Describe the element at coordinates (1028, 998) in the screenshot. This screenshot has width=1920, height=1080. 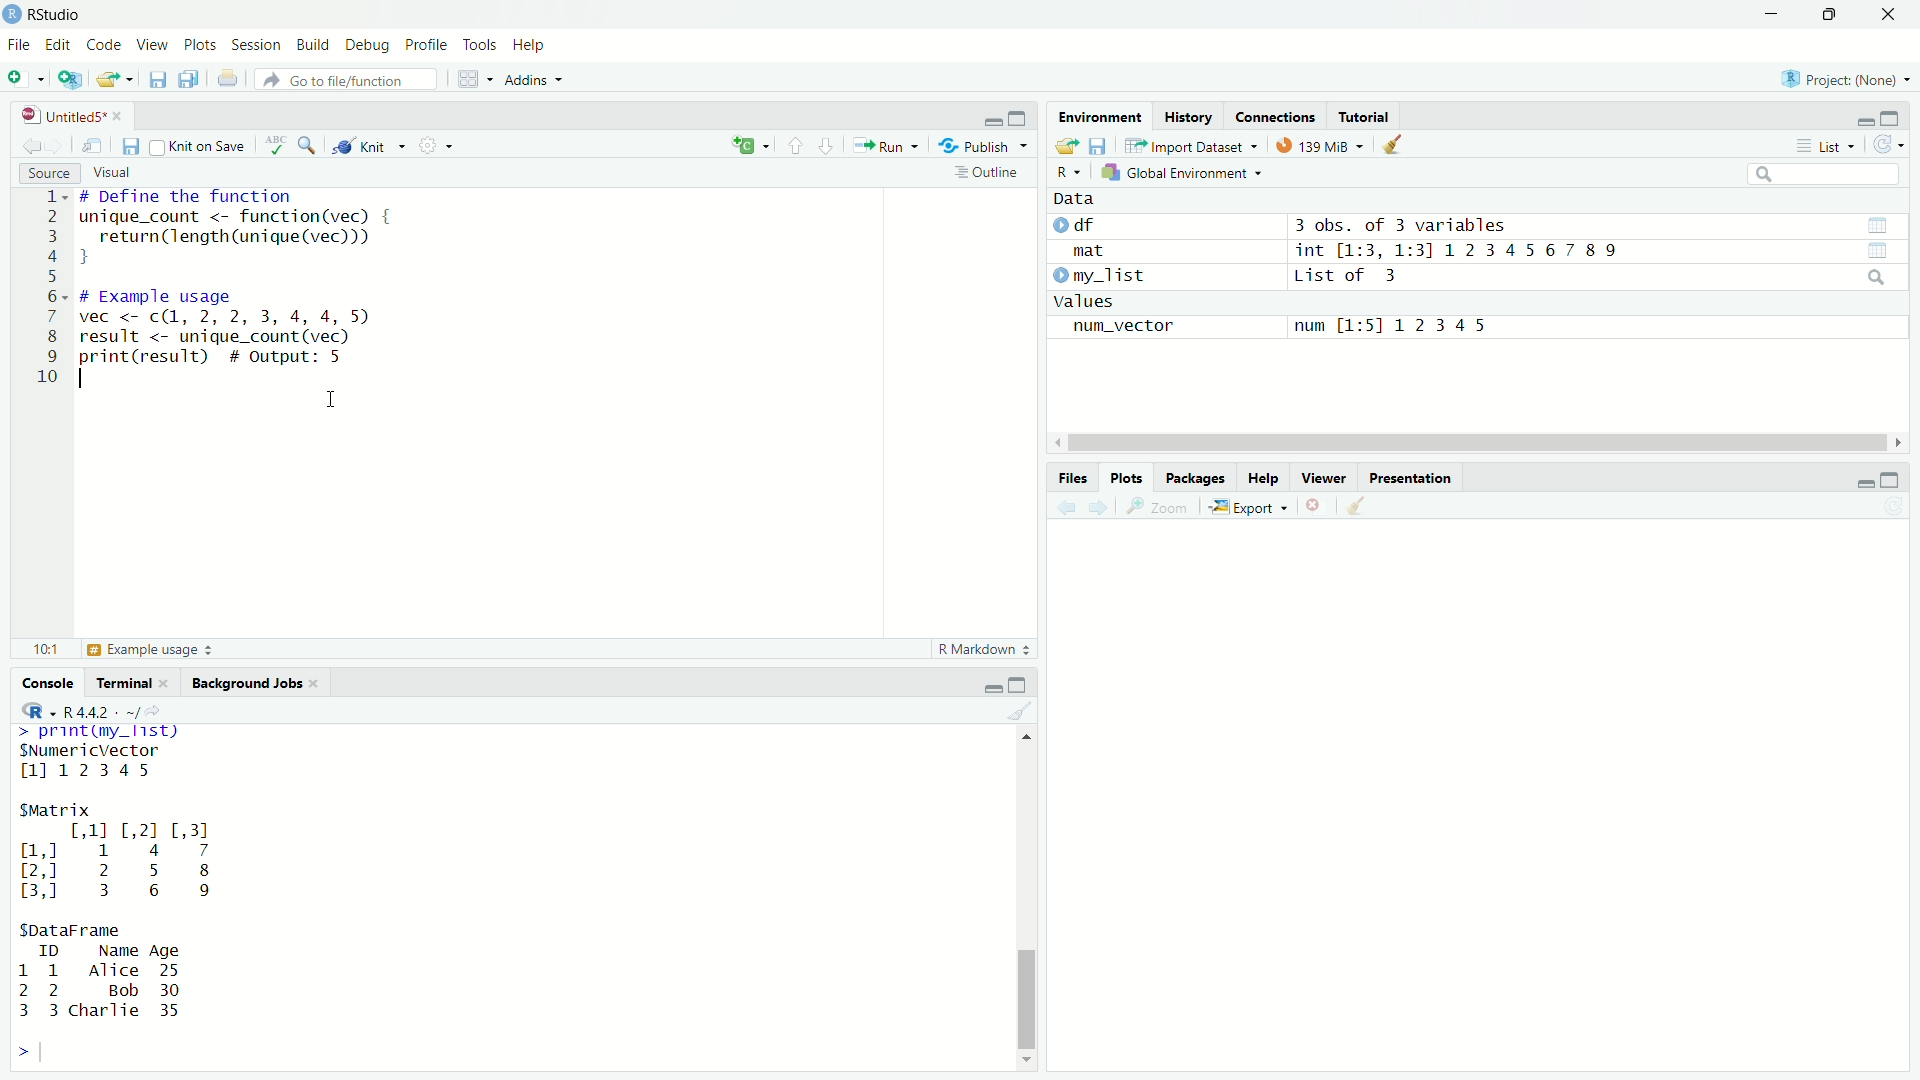
I see `scroll bar` at that location.